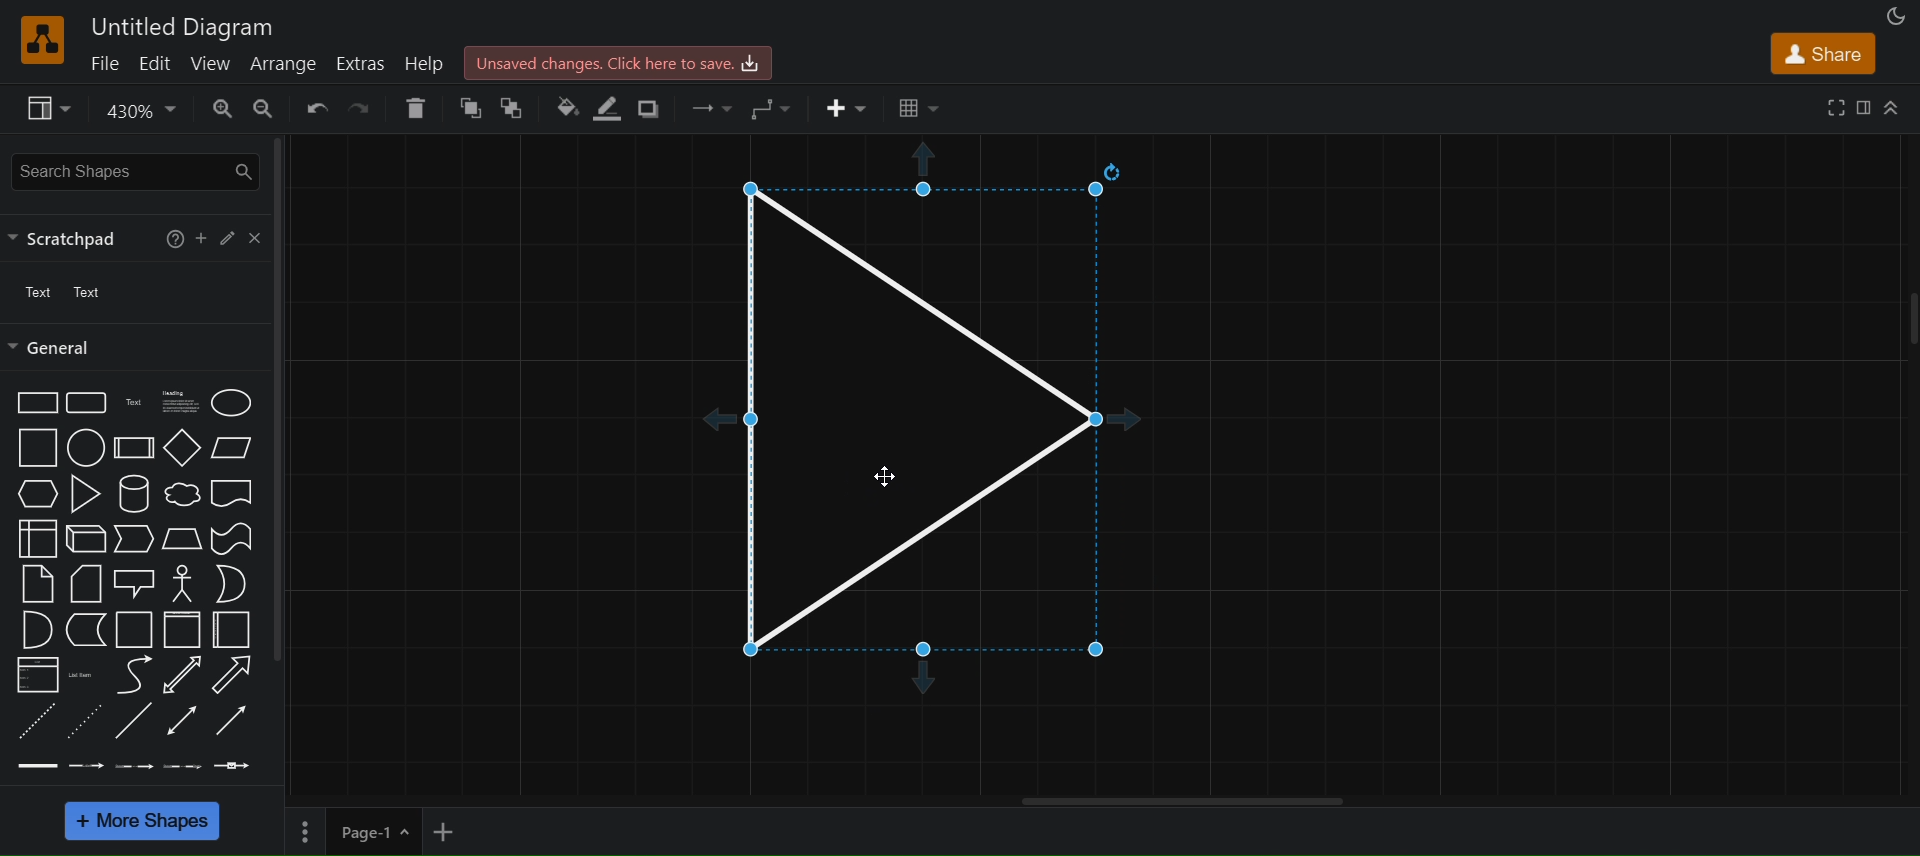 The width and height of the screenshot is (1920, 856). What do you see at coordinates (711, 104) in the screenshot?
I see `connection` at bounding box center [711, 104].